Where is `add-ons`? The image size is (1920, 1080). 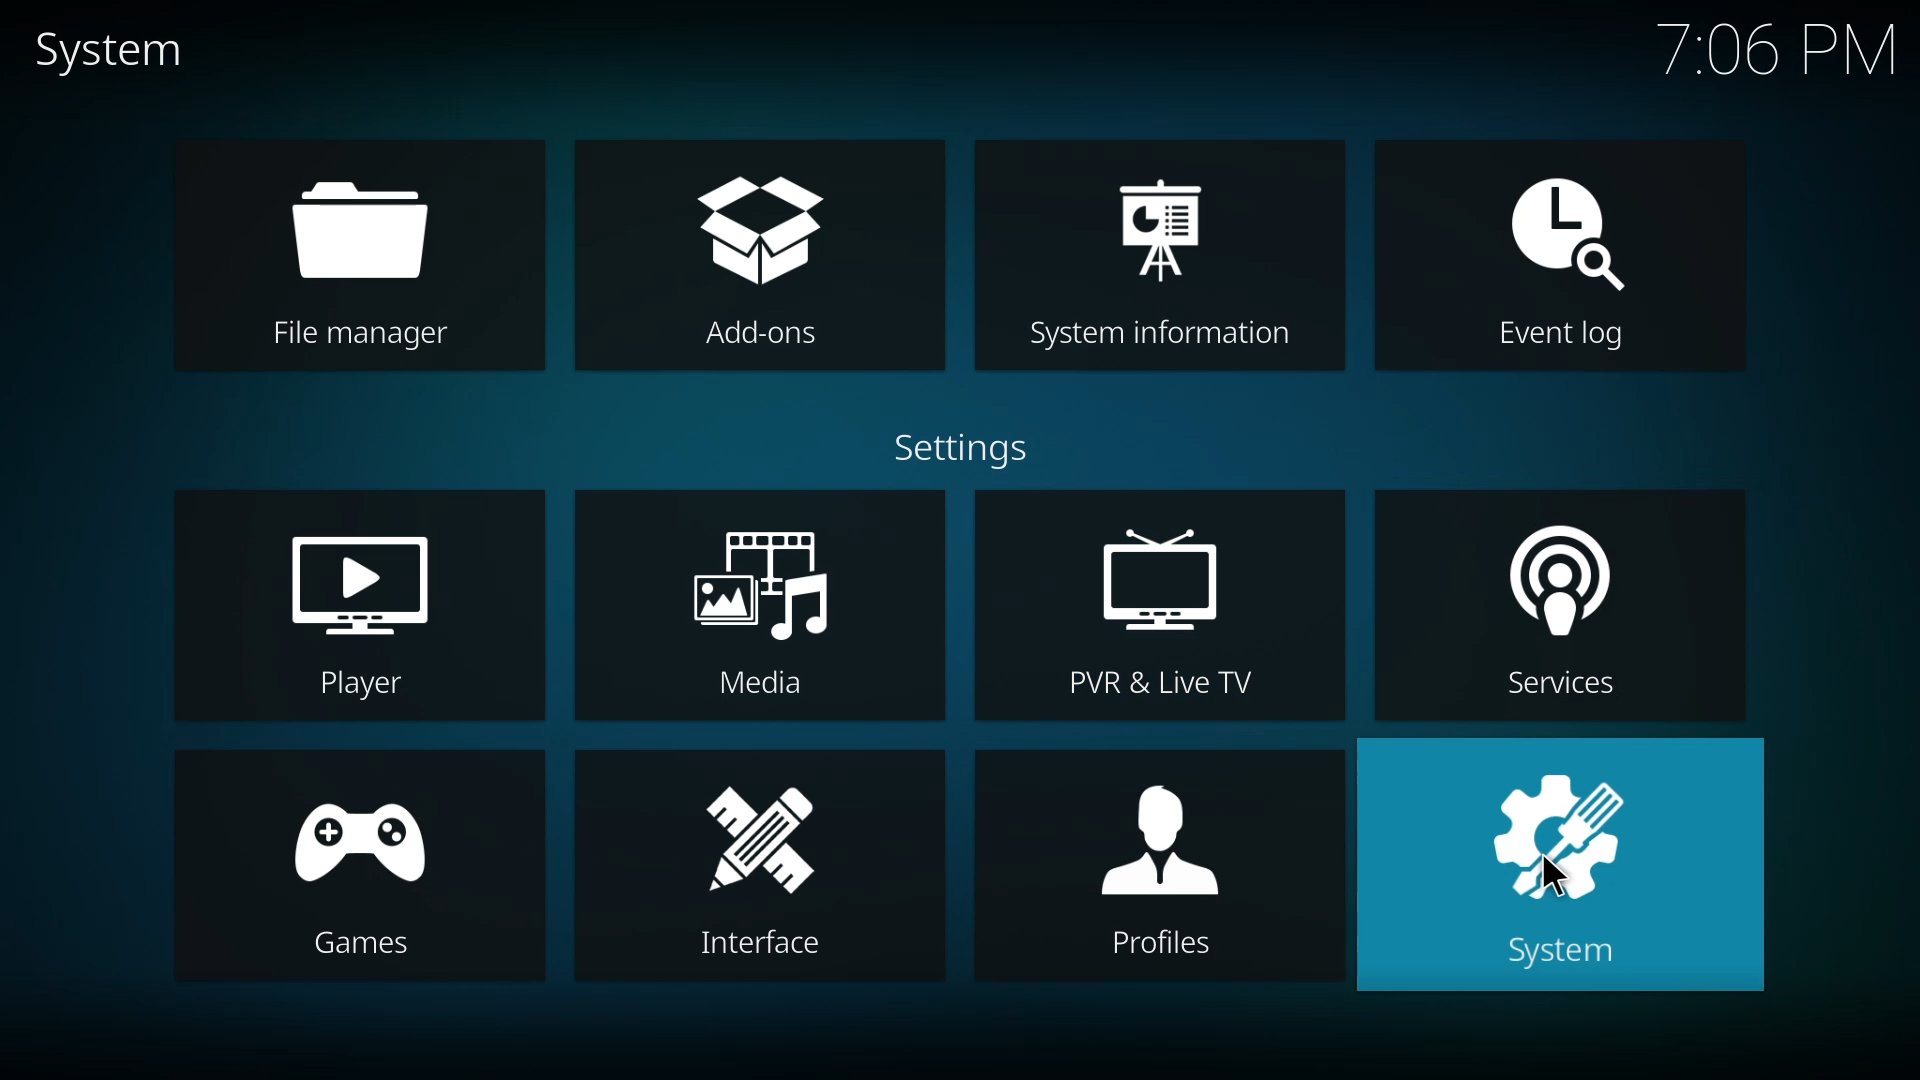 add-ons is located at coordinates (771, 258).